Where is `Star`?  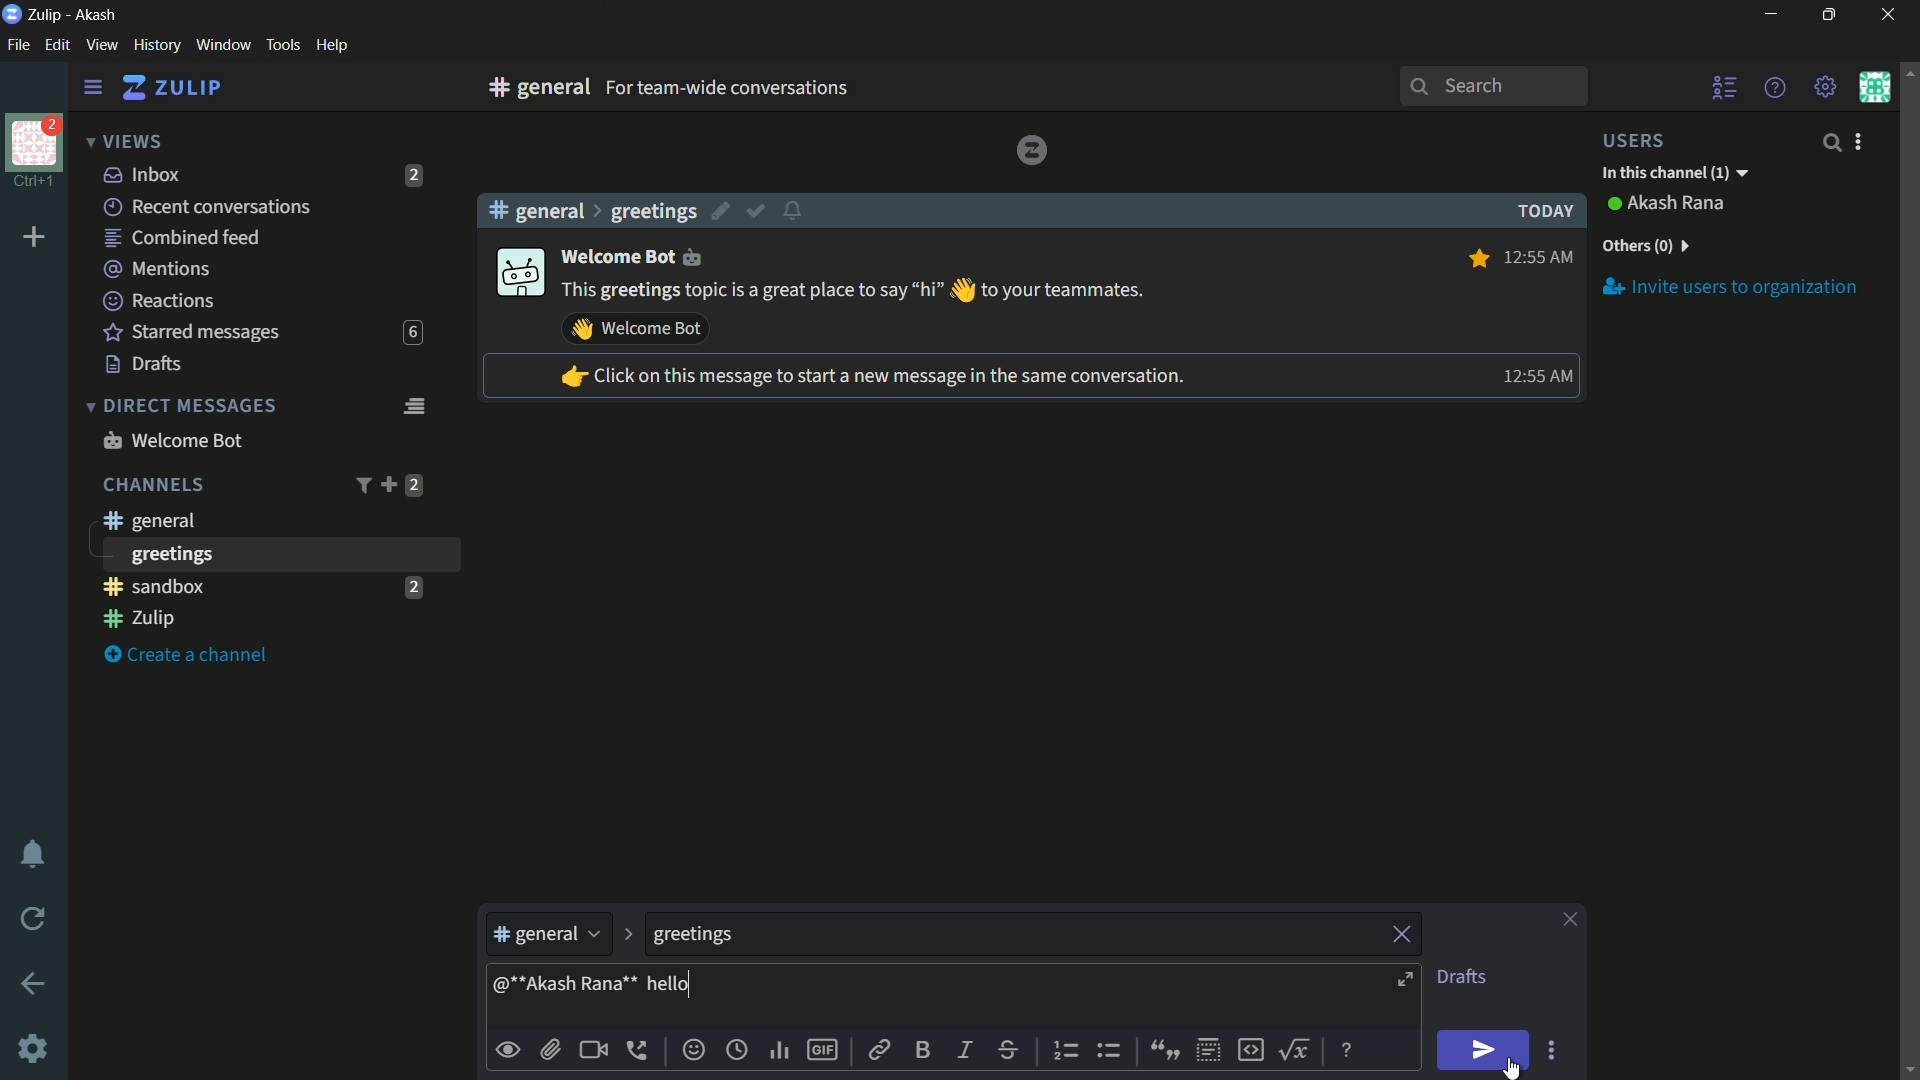
Star is located at coordinates (1476, 258).